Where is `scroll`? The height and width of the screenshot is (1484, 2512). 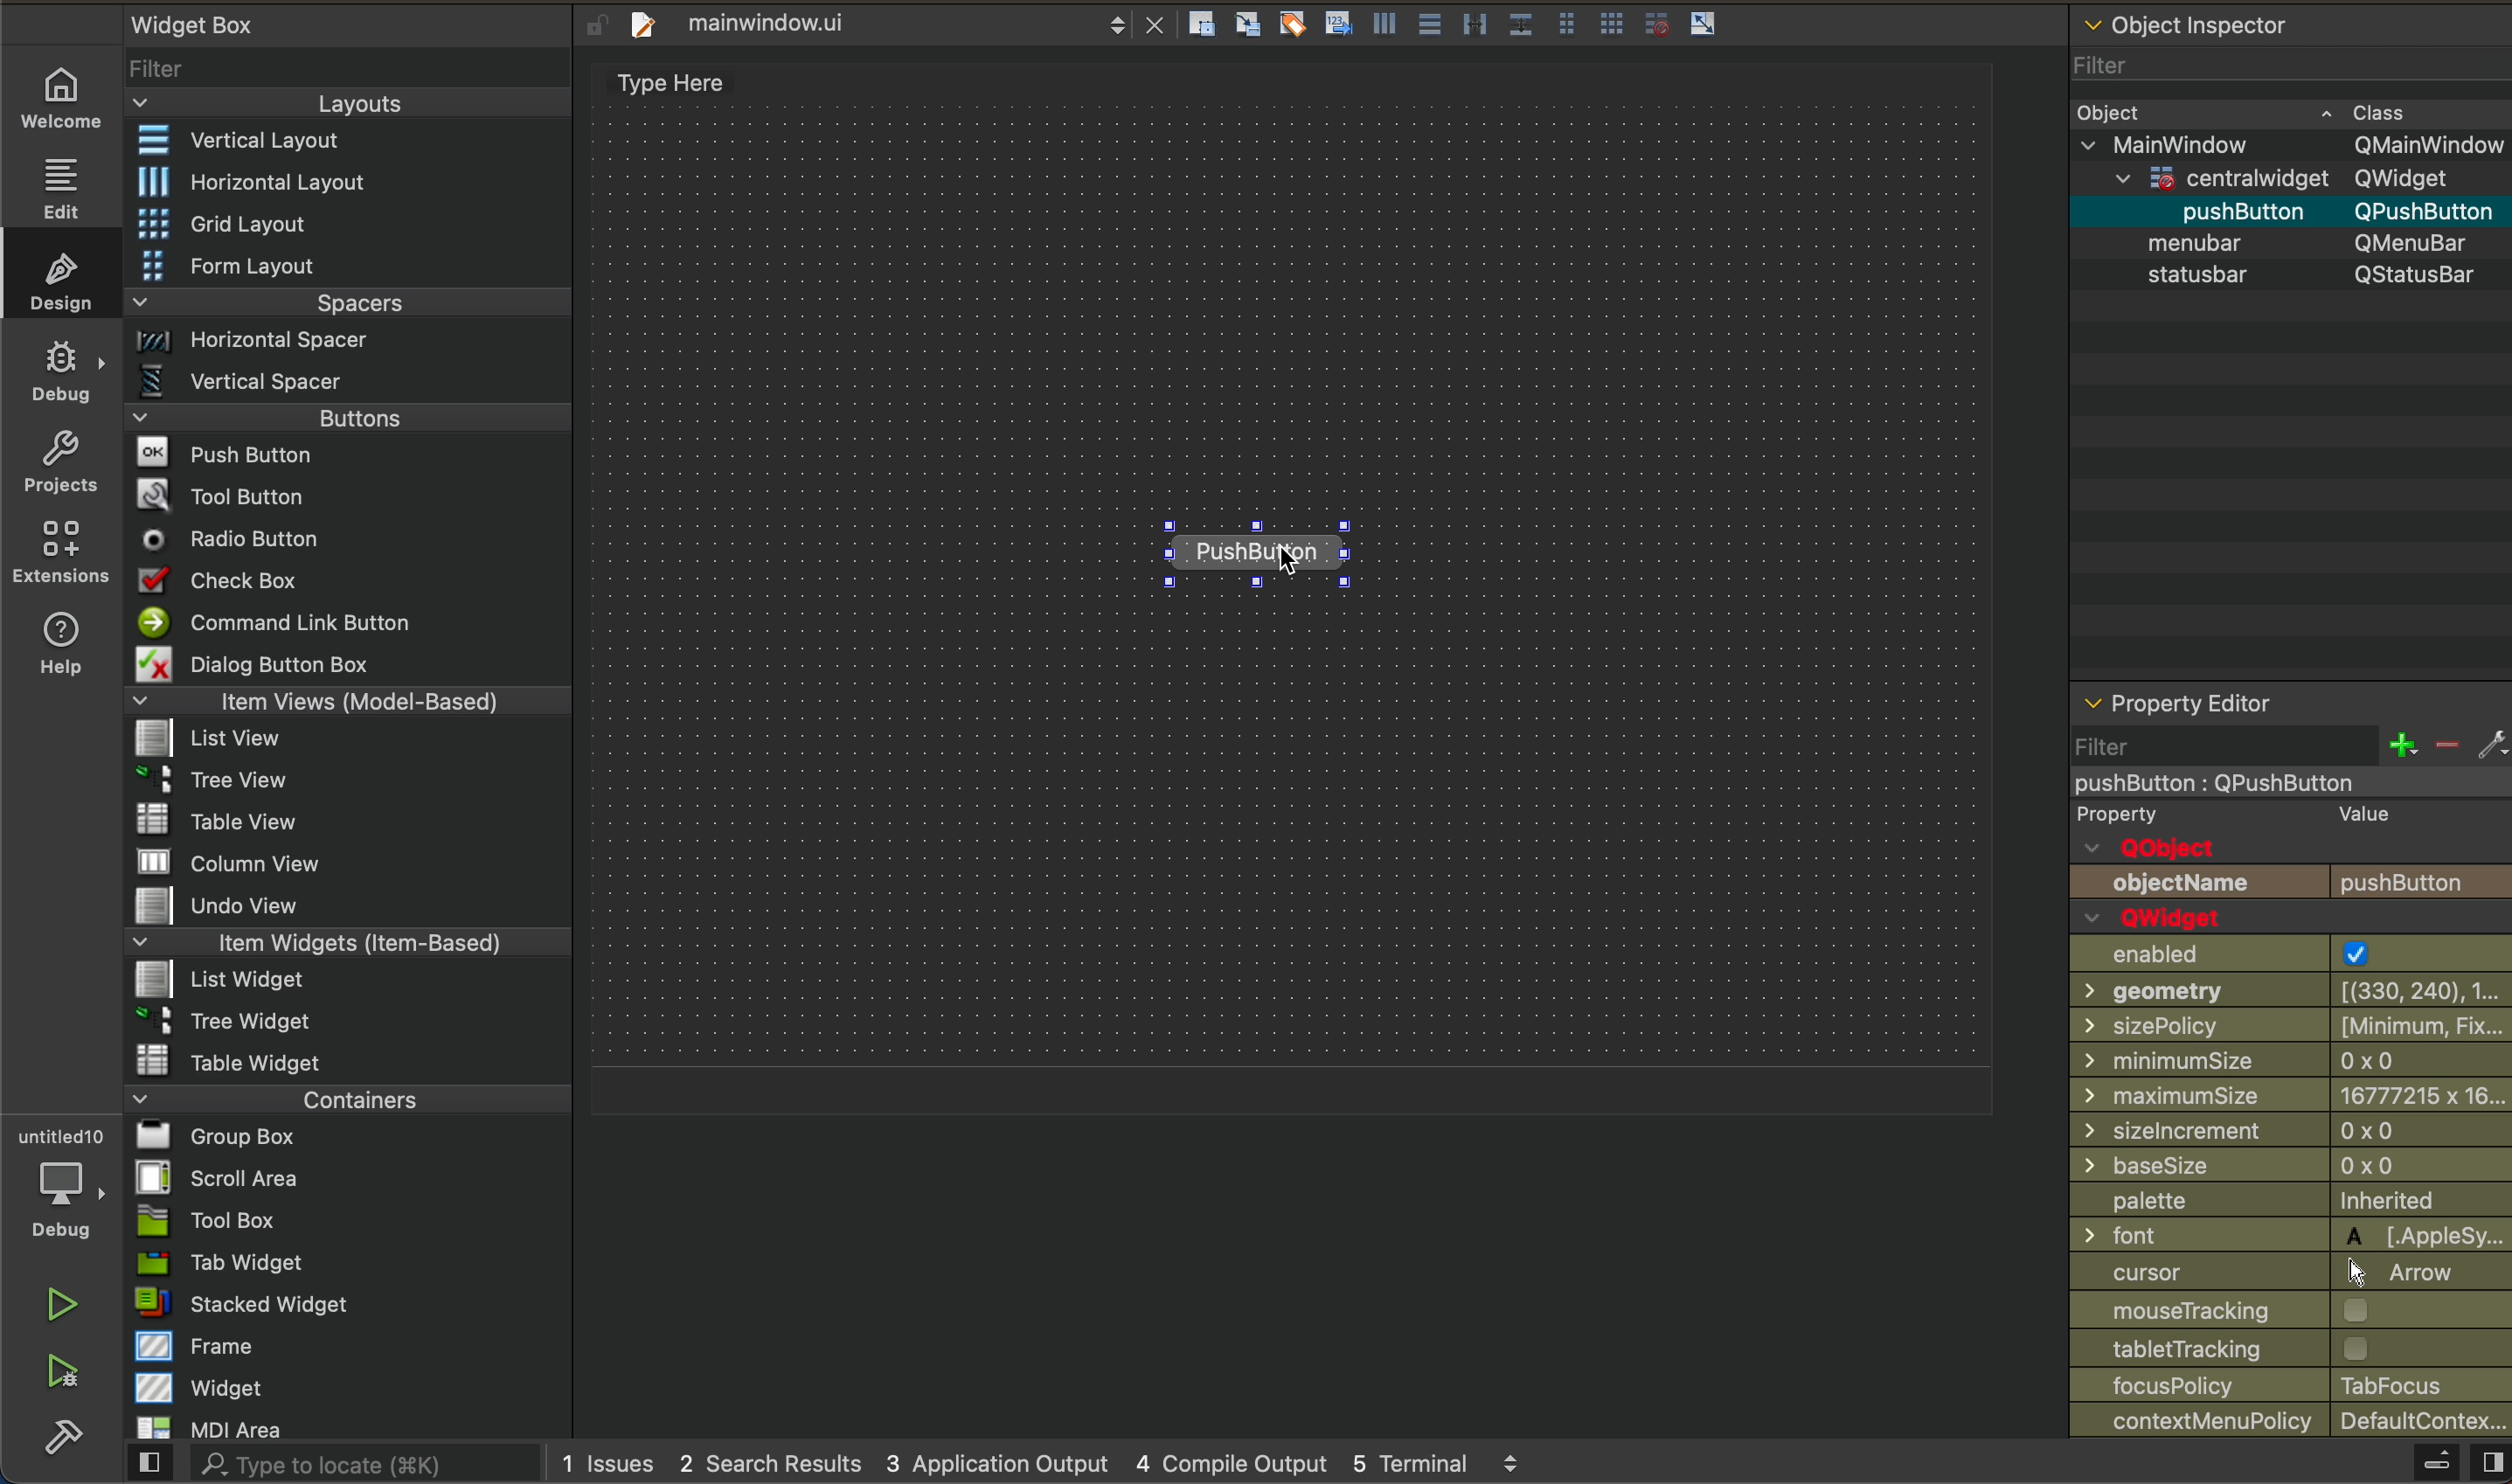
scroll is located at coordinates (1114, 28).